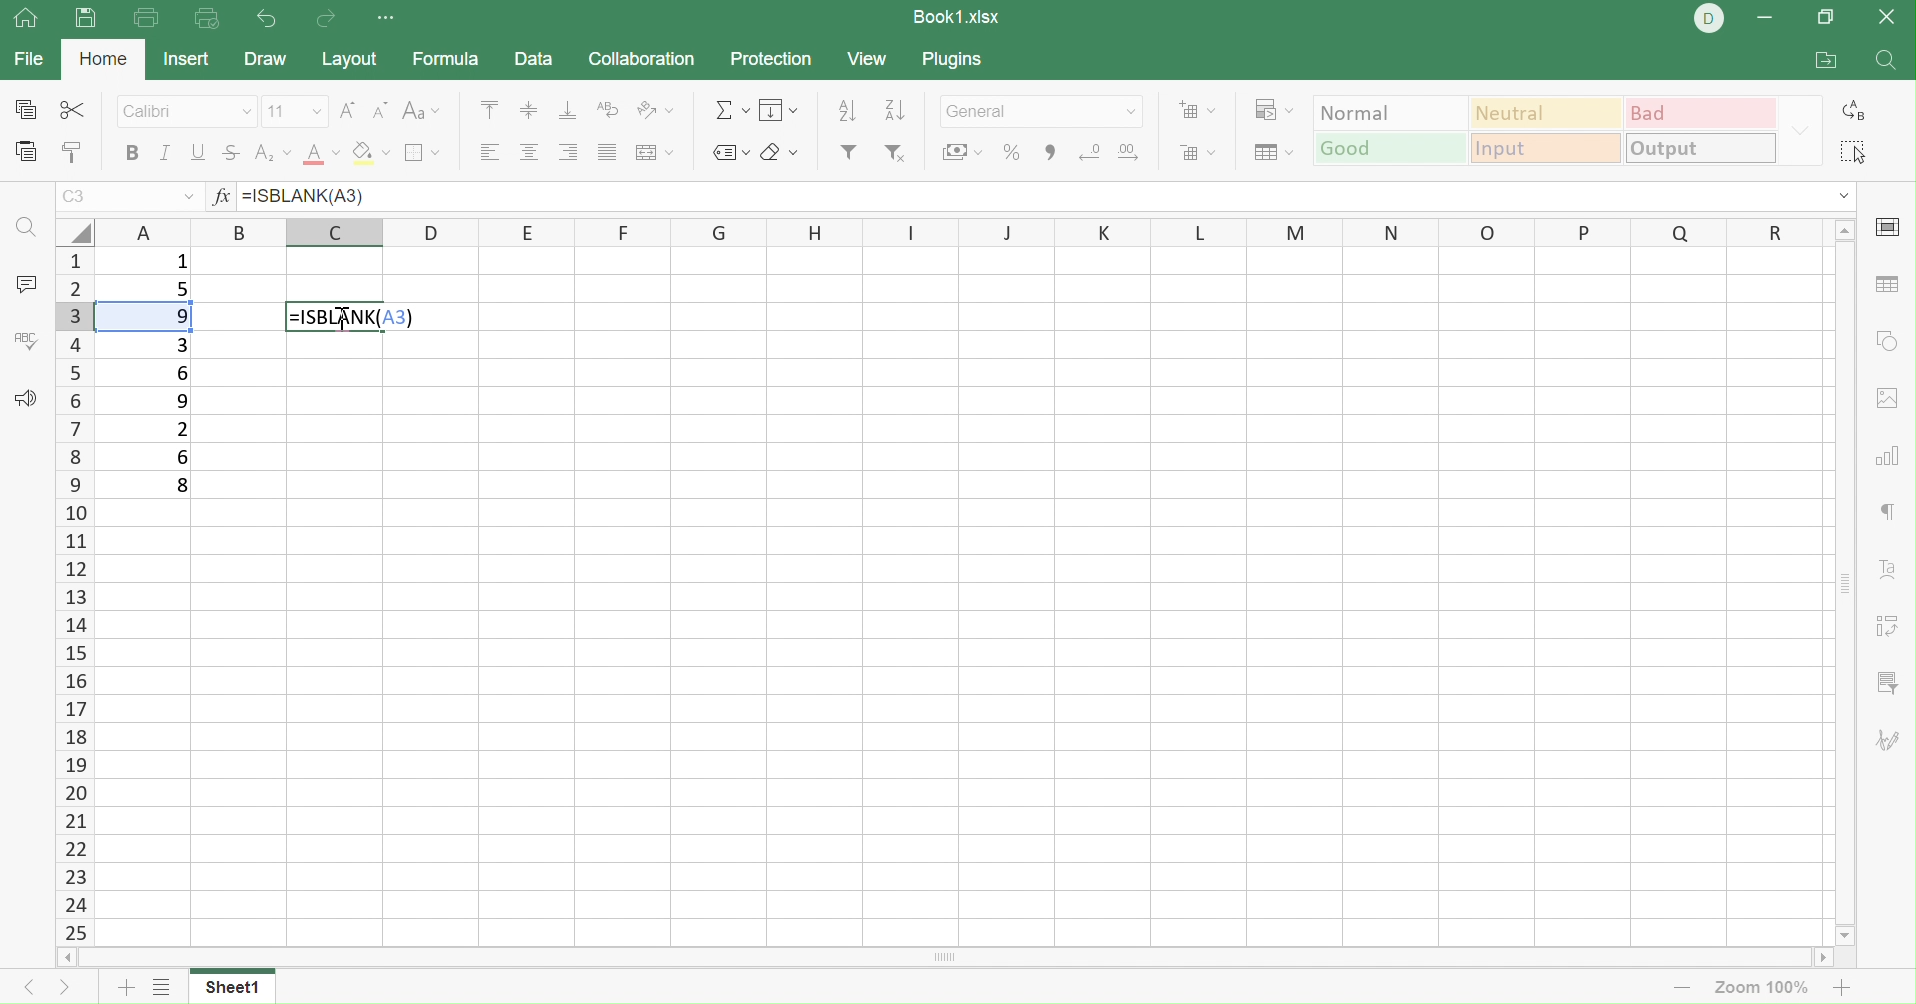 The width and height of the screenshot is (1916, 1004). What do you see at coordinates (1550, 111) in the screenshot?
I see `Neutral` at bounding box center [1550, 111].